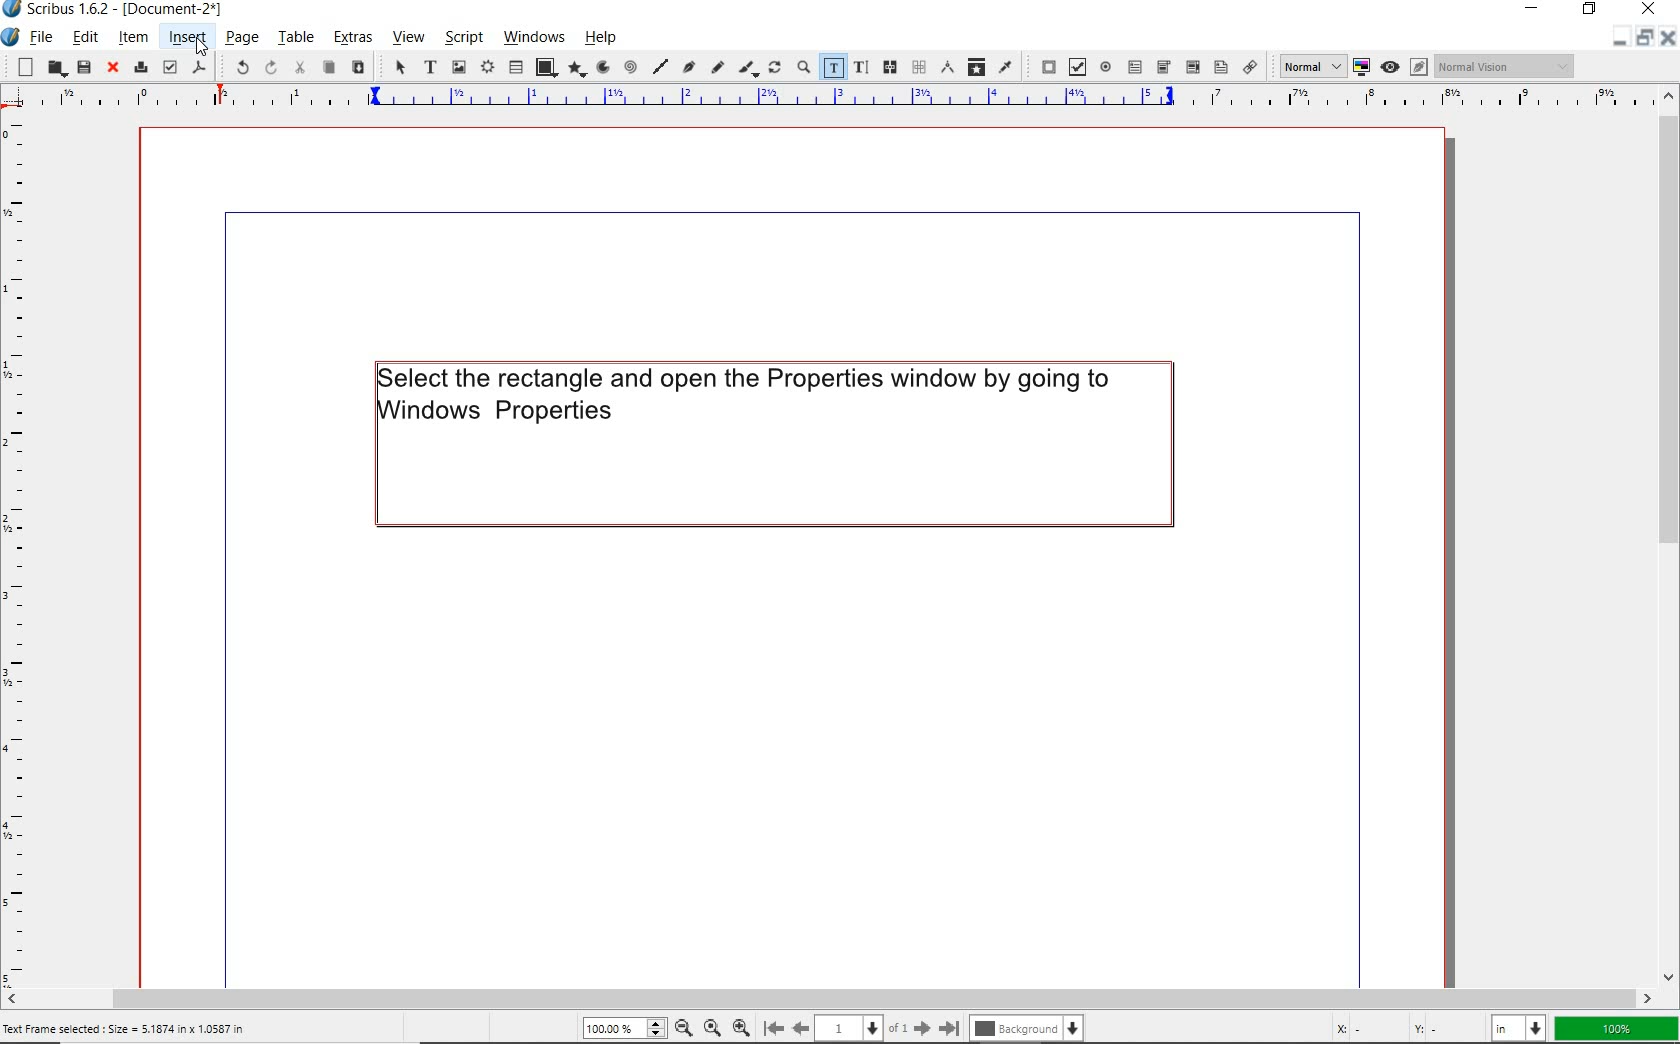  What do you see at coordinates (1006, 66) in the screenshot?
I see `eye dropper` at bounding box center [1006, 66].